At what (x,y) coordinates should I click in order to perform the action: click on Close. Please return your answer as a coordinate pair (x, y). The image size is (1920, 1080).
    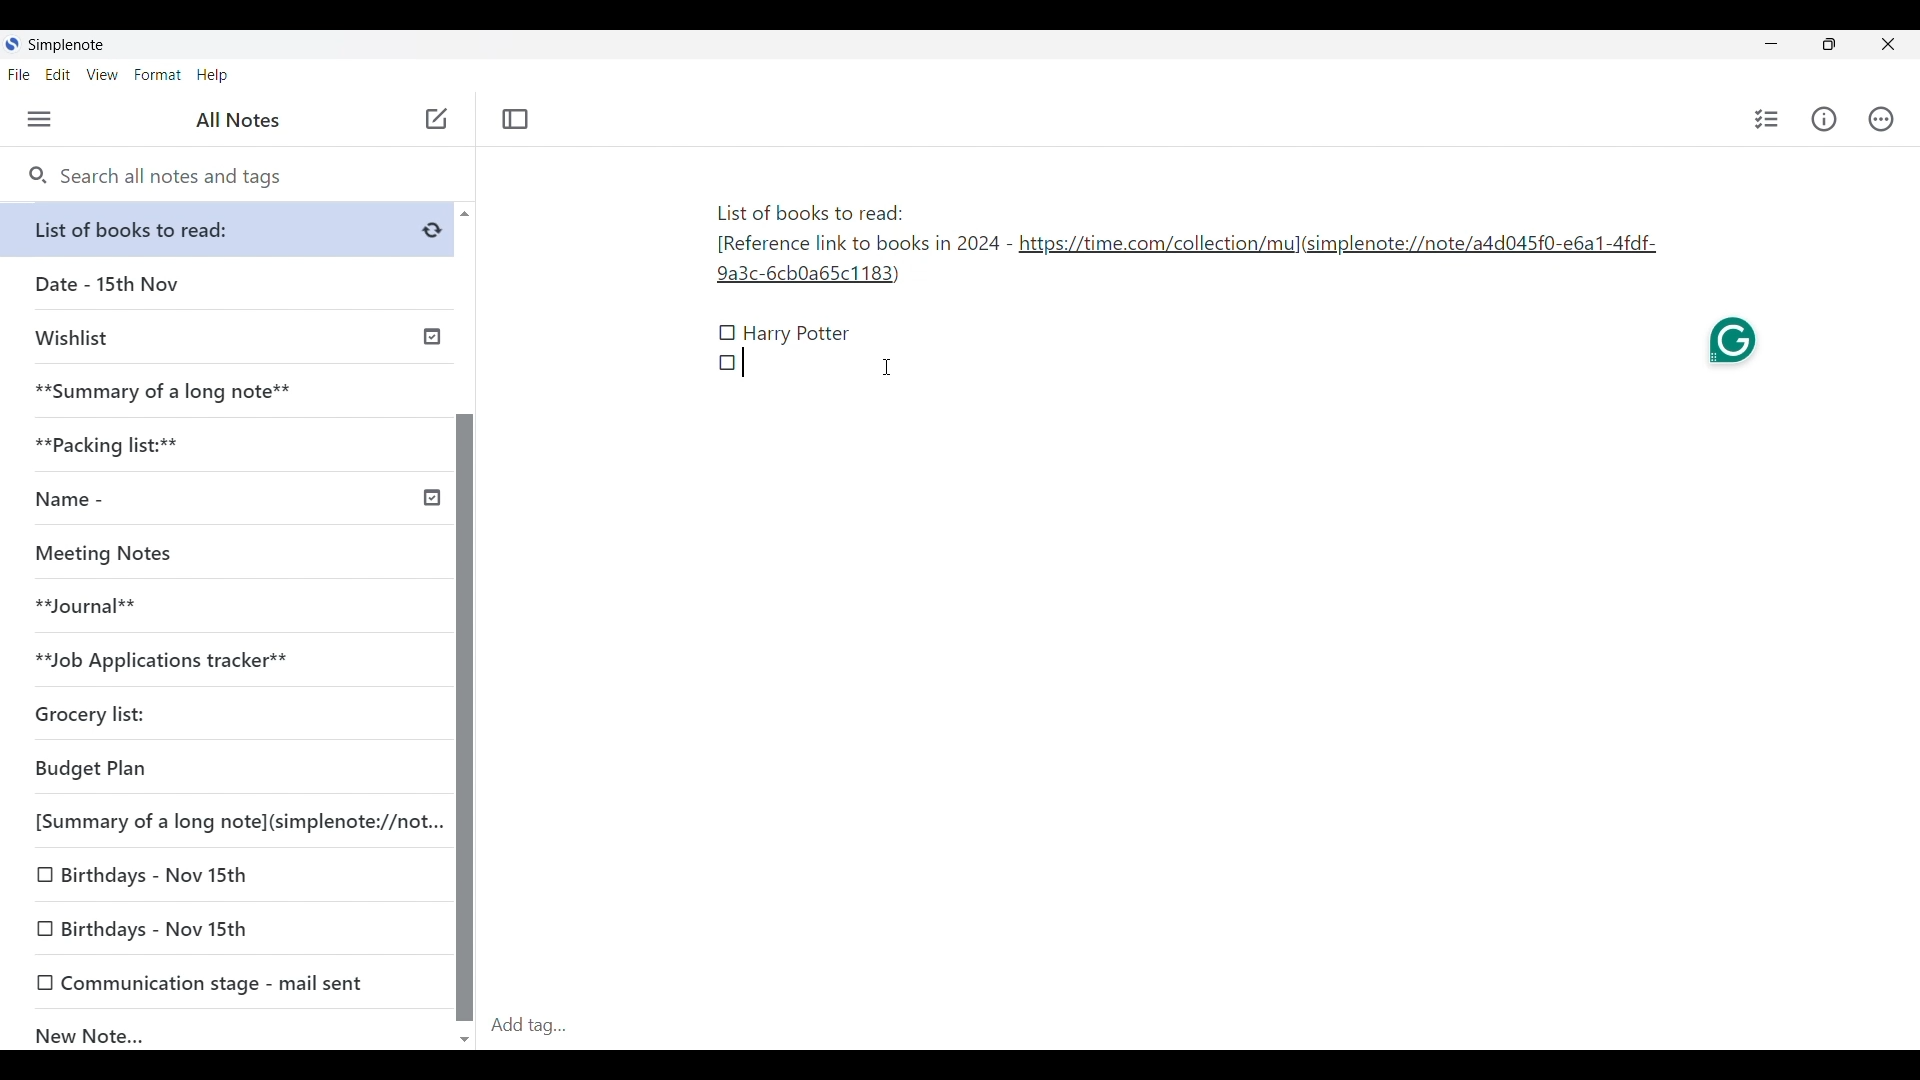
    Looking at the image, I should click on (1889, 45).